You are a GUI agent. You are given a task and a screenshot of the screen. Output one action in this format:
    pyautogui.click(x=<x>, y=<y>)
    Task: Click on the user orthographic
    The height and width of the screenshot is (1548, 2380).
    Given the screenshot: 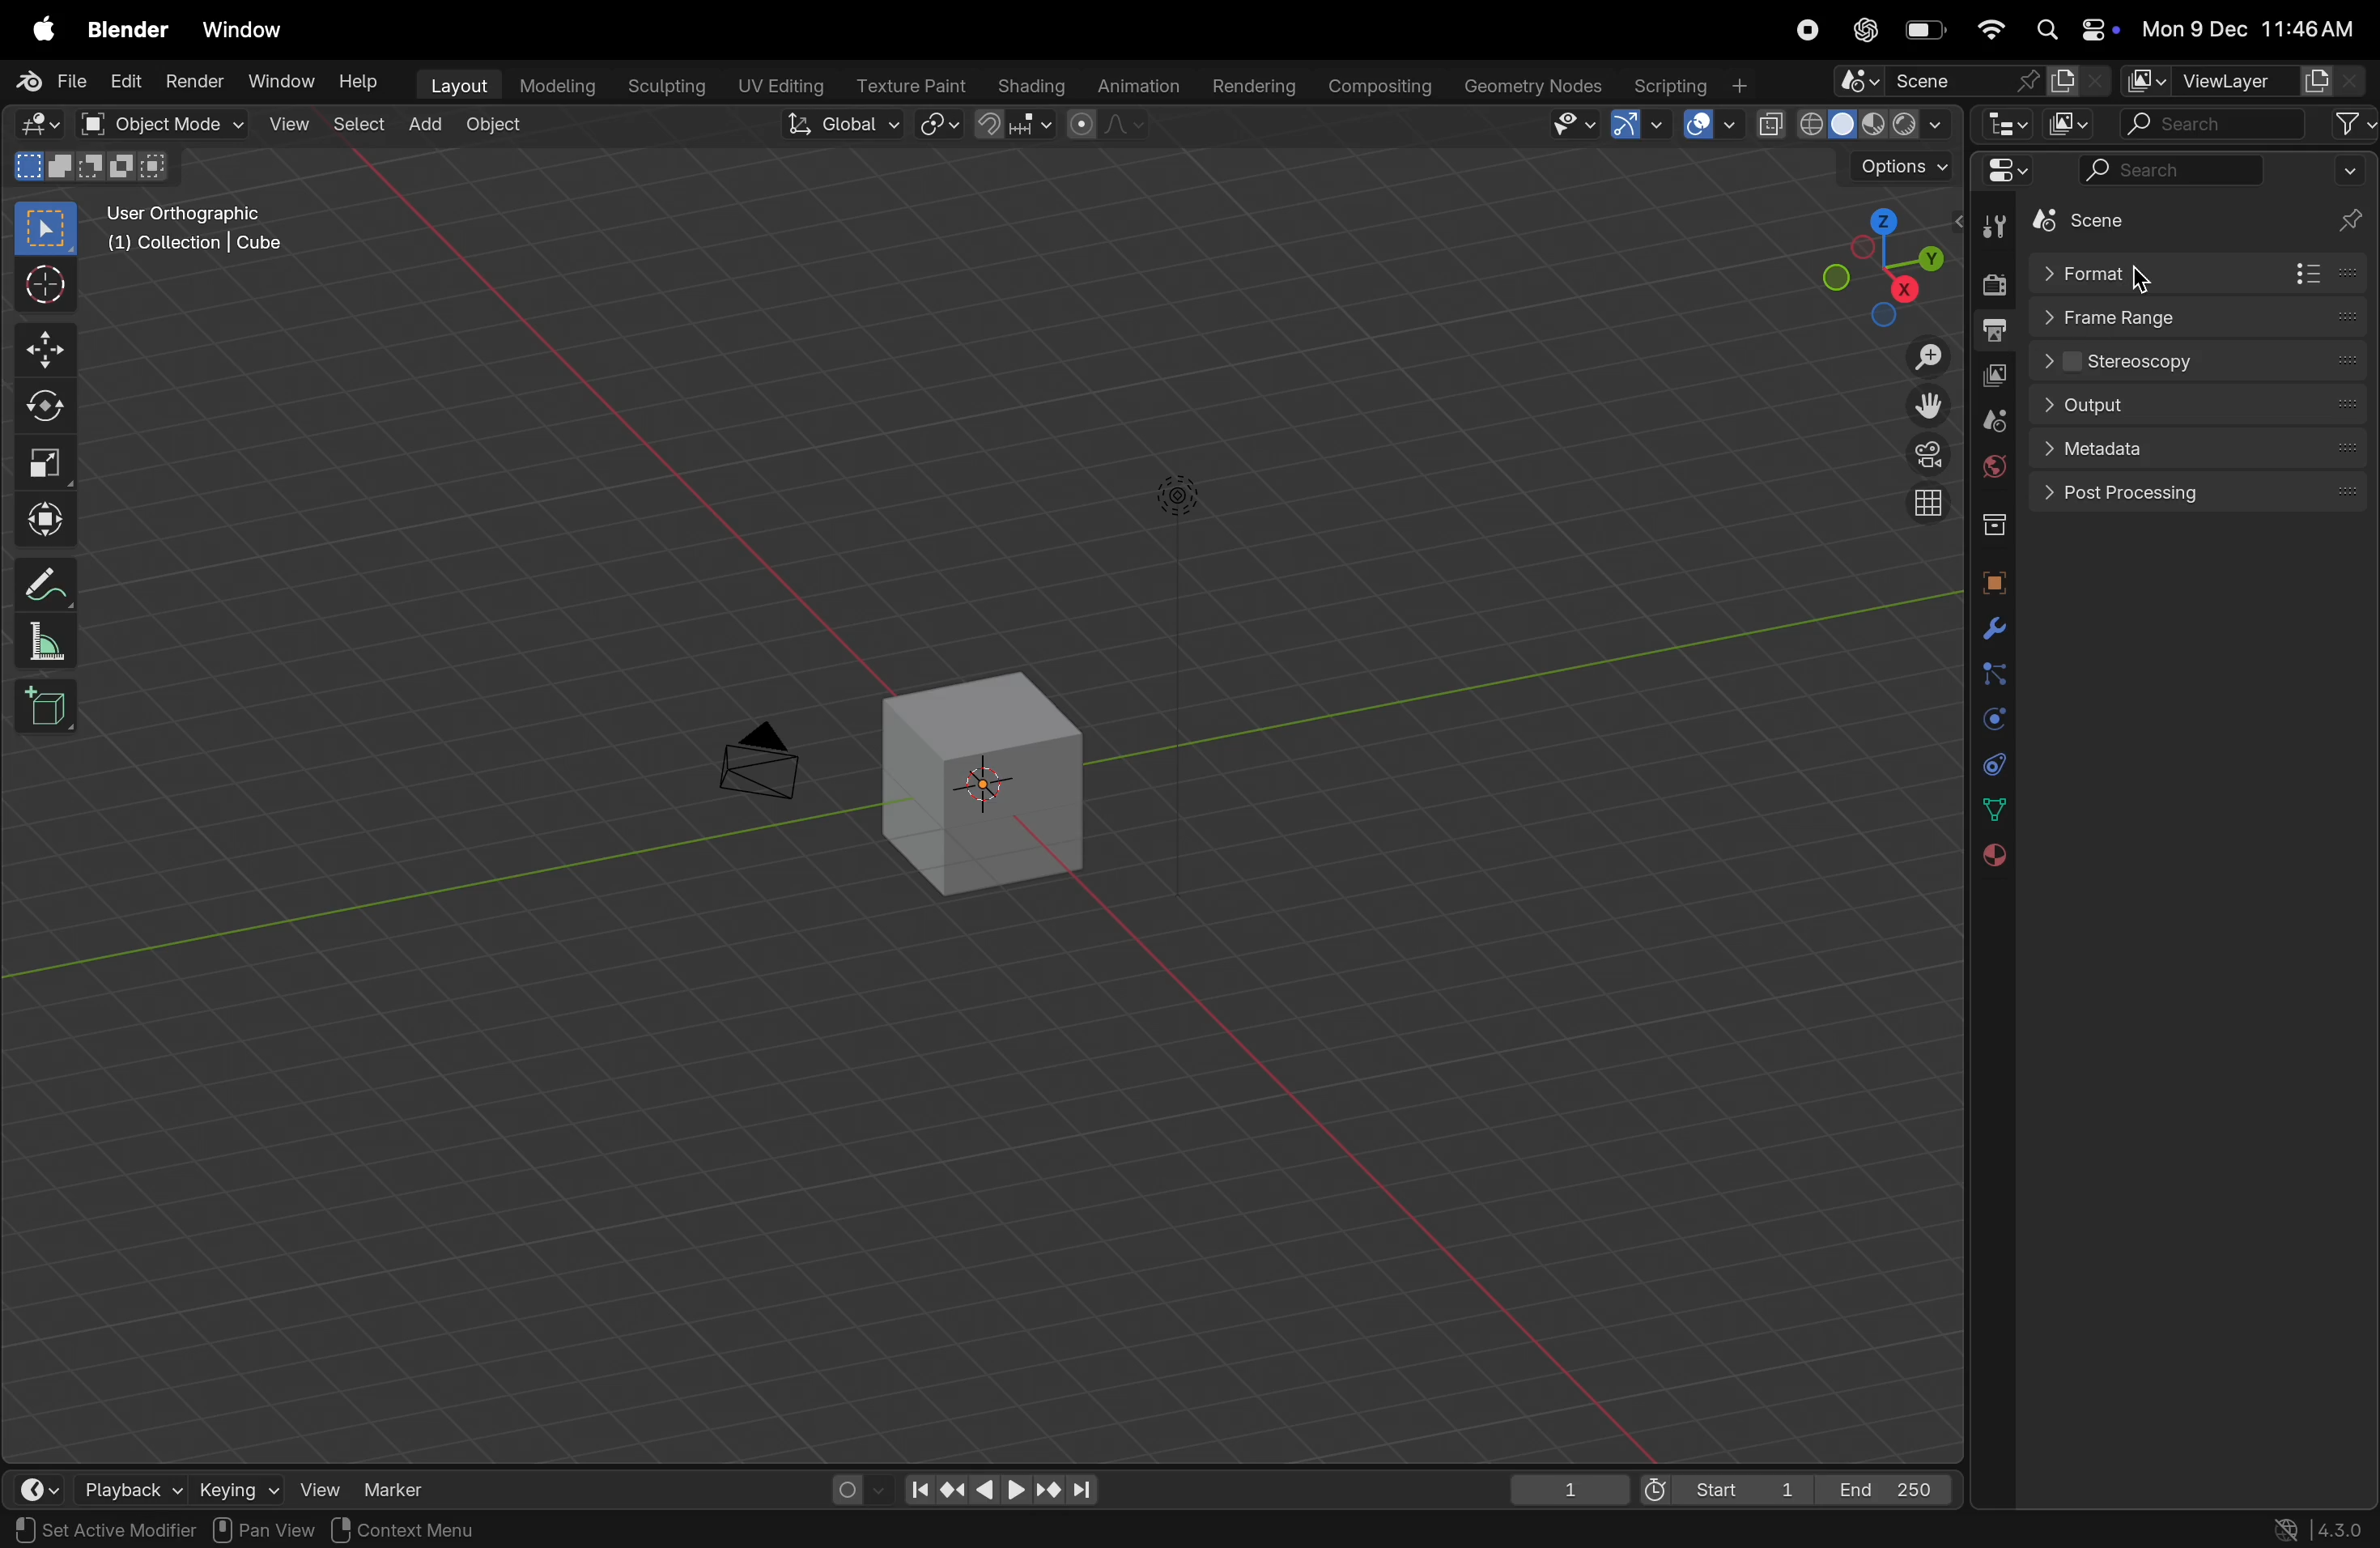 What is the action you would take?
    pyautogui.click(x=198, y=231)
    